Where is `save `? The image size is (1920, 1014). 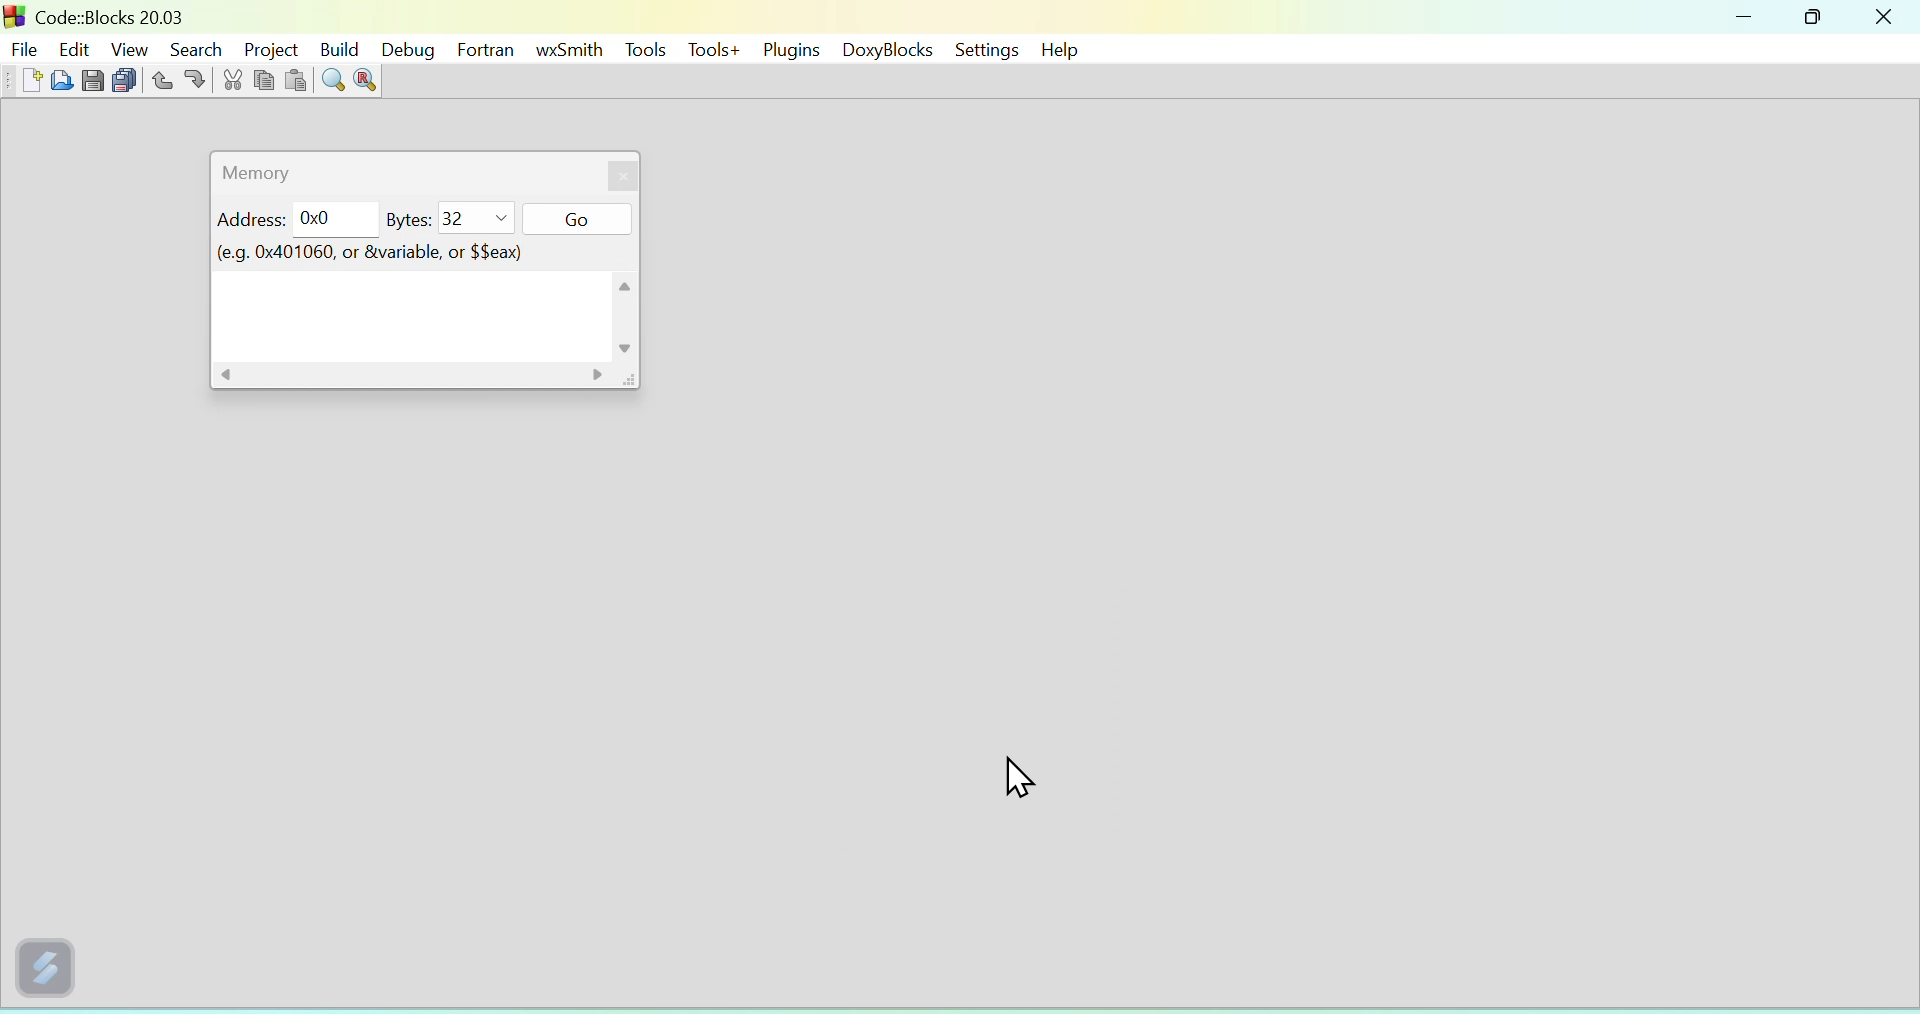
save  is located at coordinates (90, 81).